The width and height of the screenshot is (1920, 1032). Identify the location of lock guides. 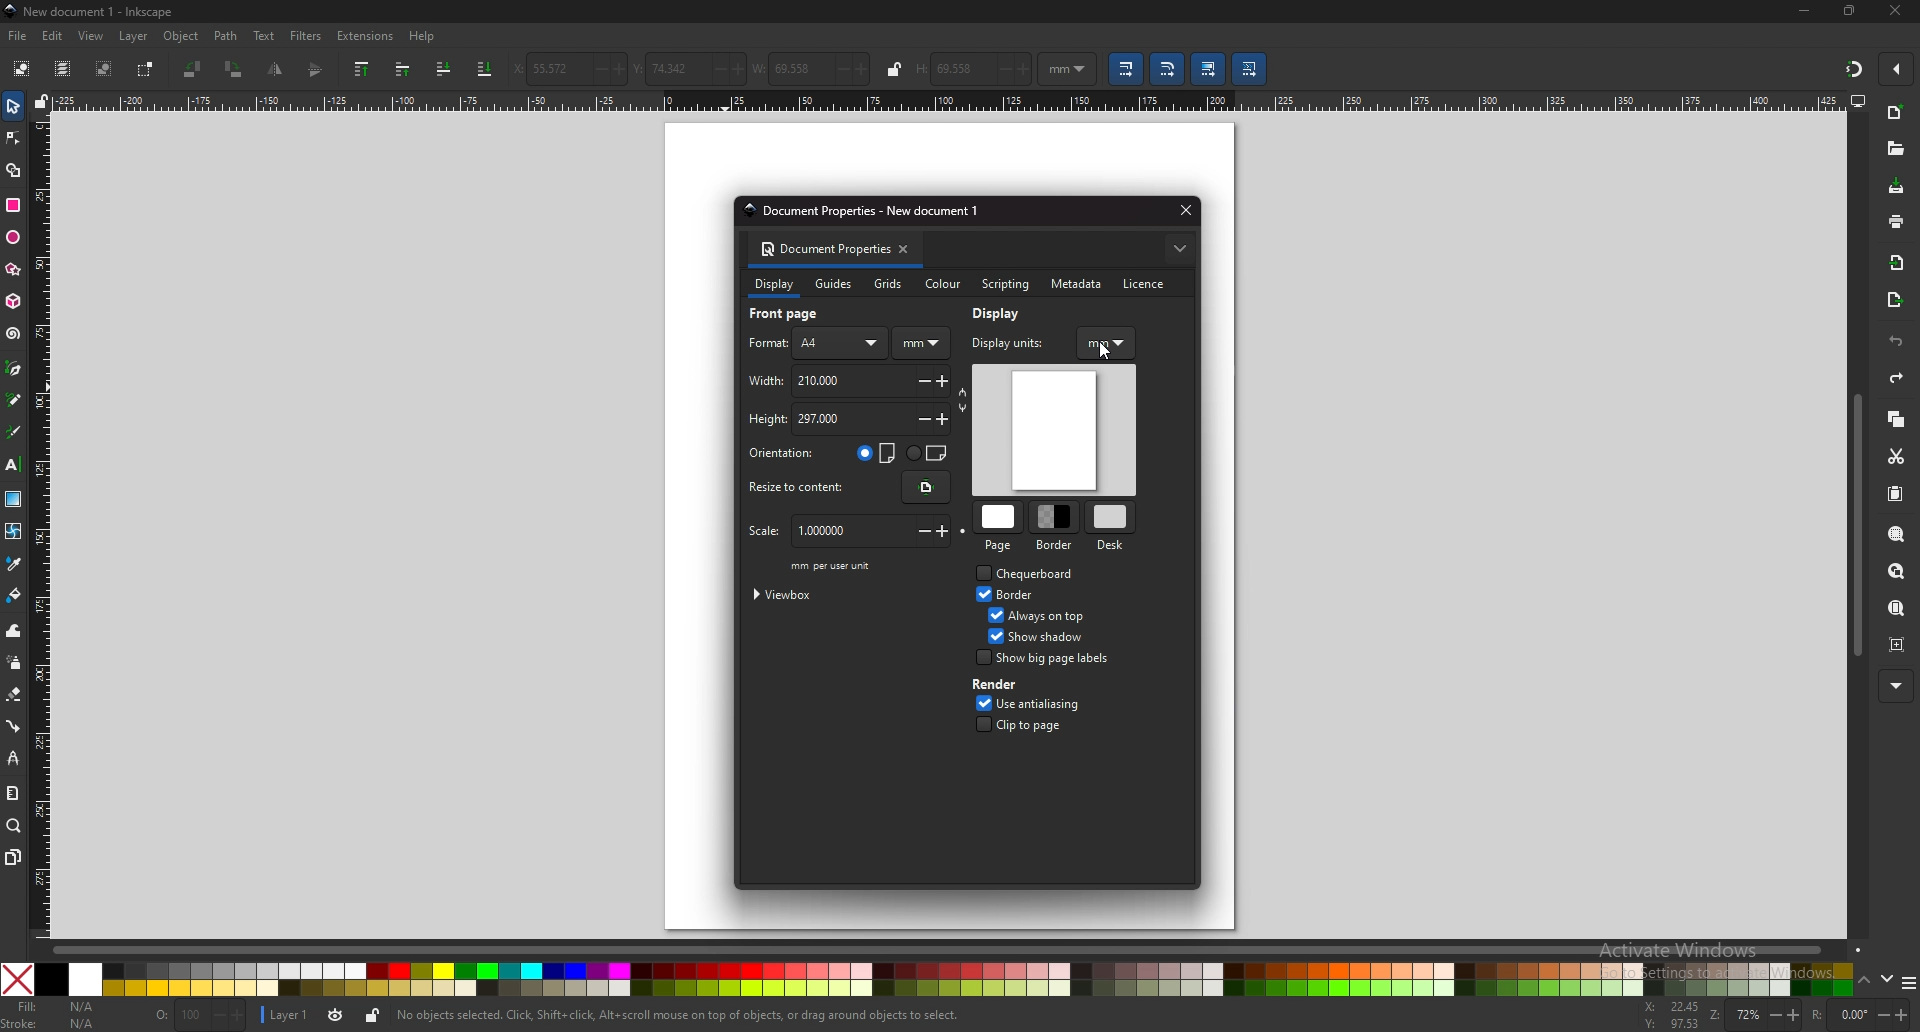
(41, 102).